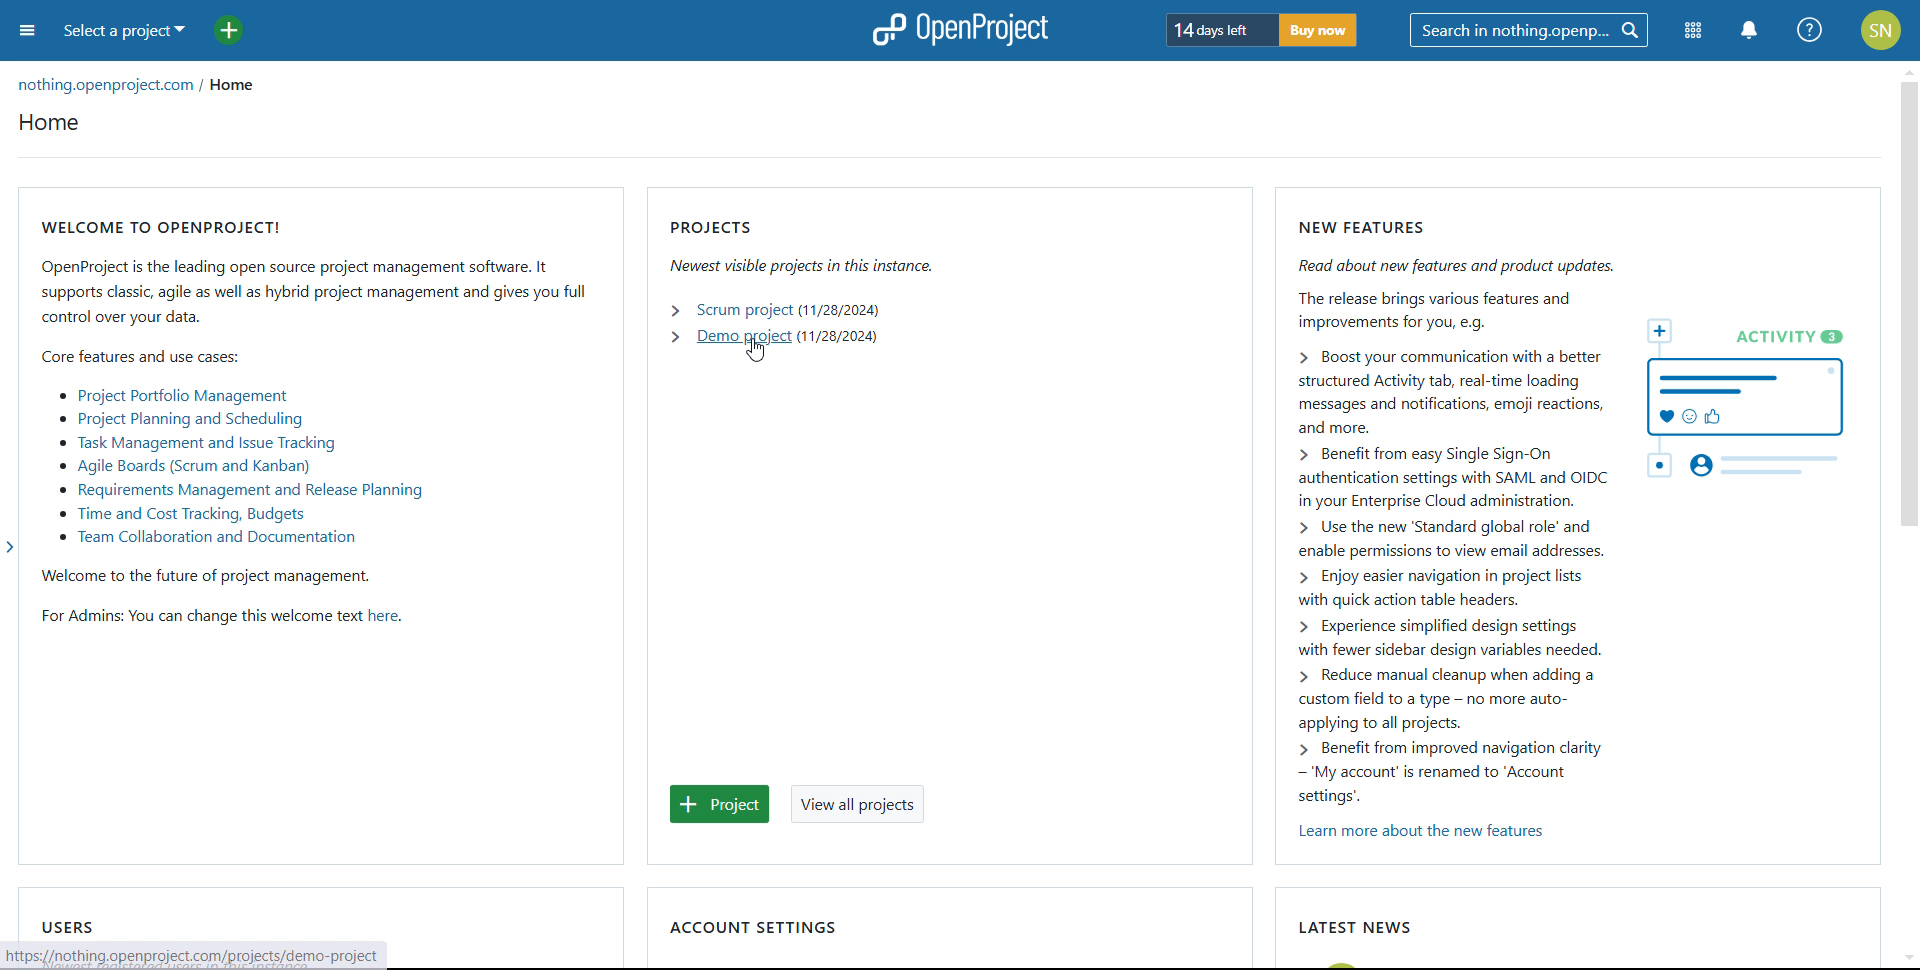  What do you see at coordinates (105, 87) in the screenshot?
I see `nothing.openproject.com` at bounding box center [105, 87].